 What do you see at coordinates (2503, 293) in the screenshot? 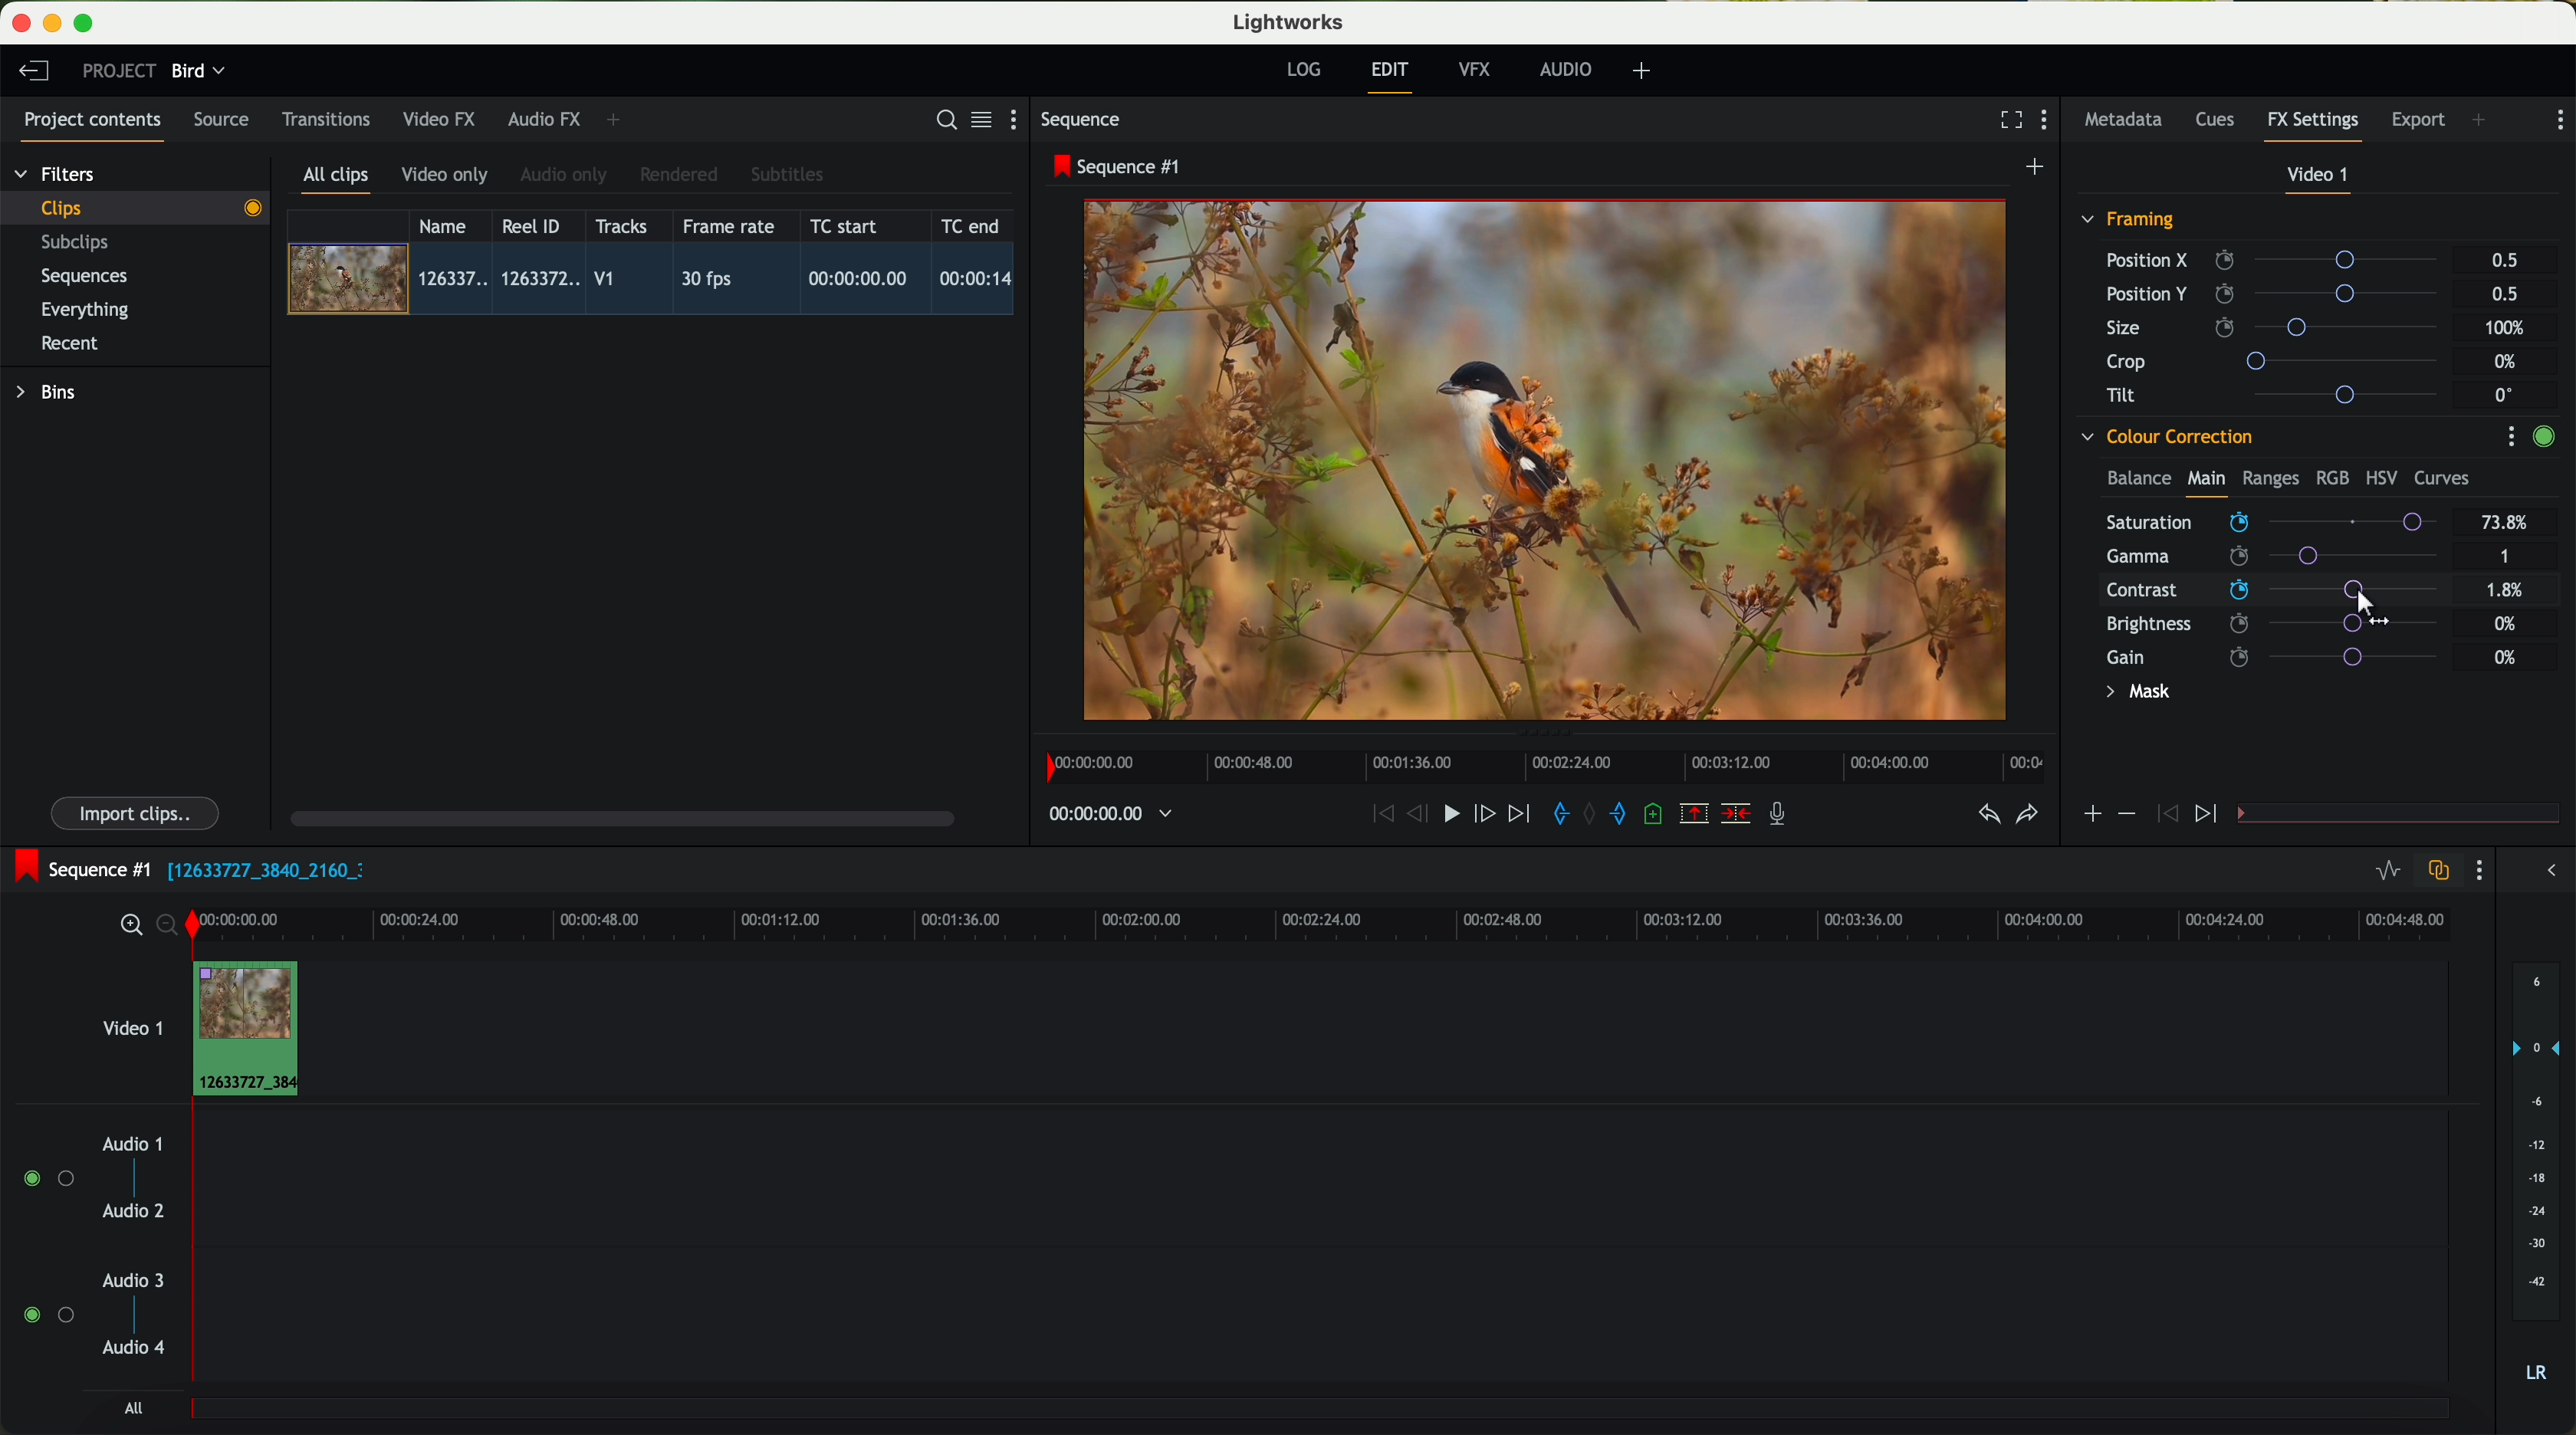
I see `0.5` at bounding box center [2503, 293].